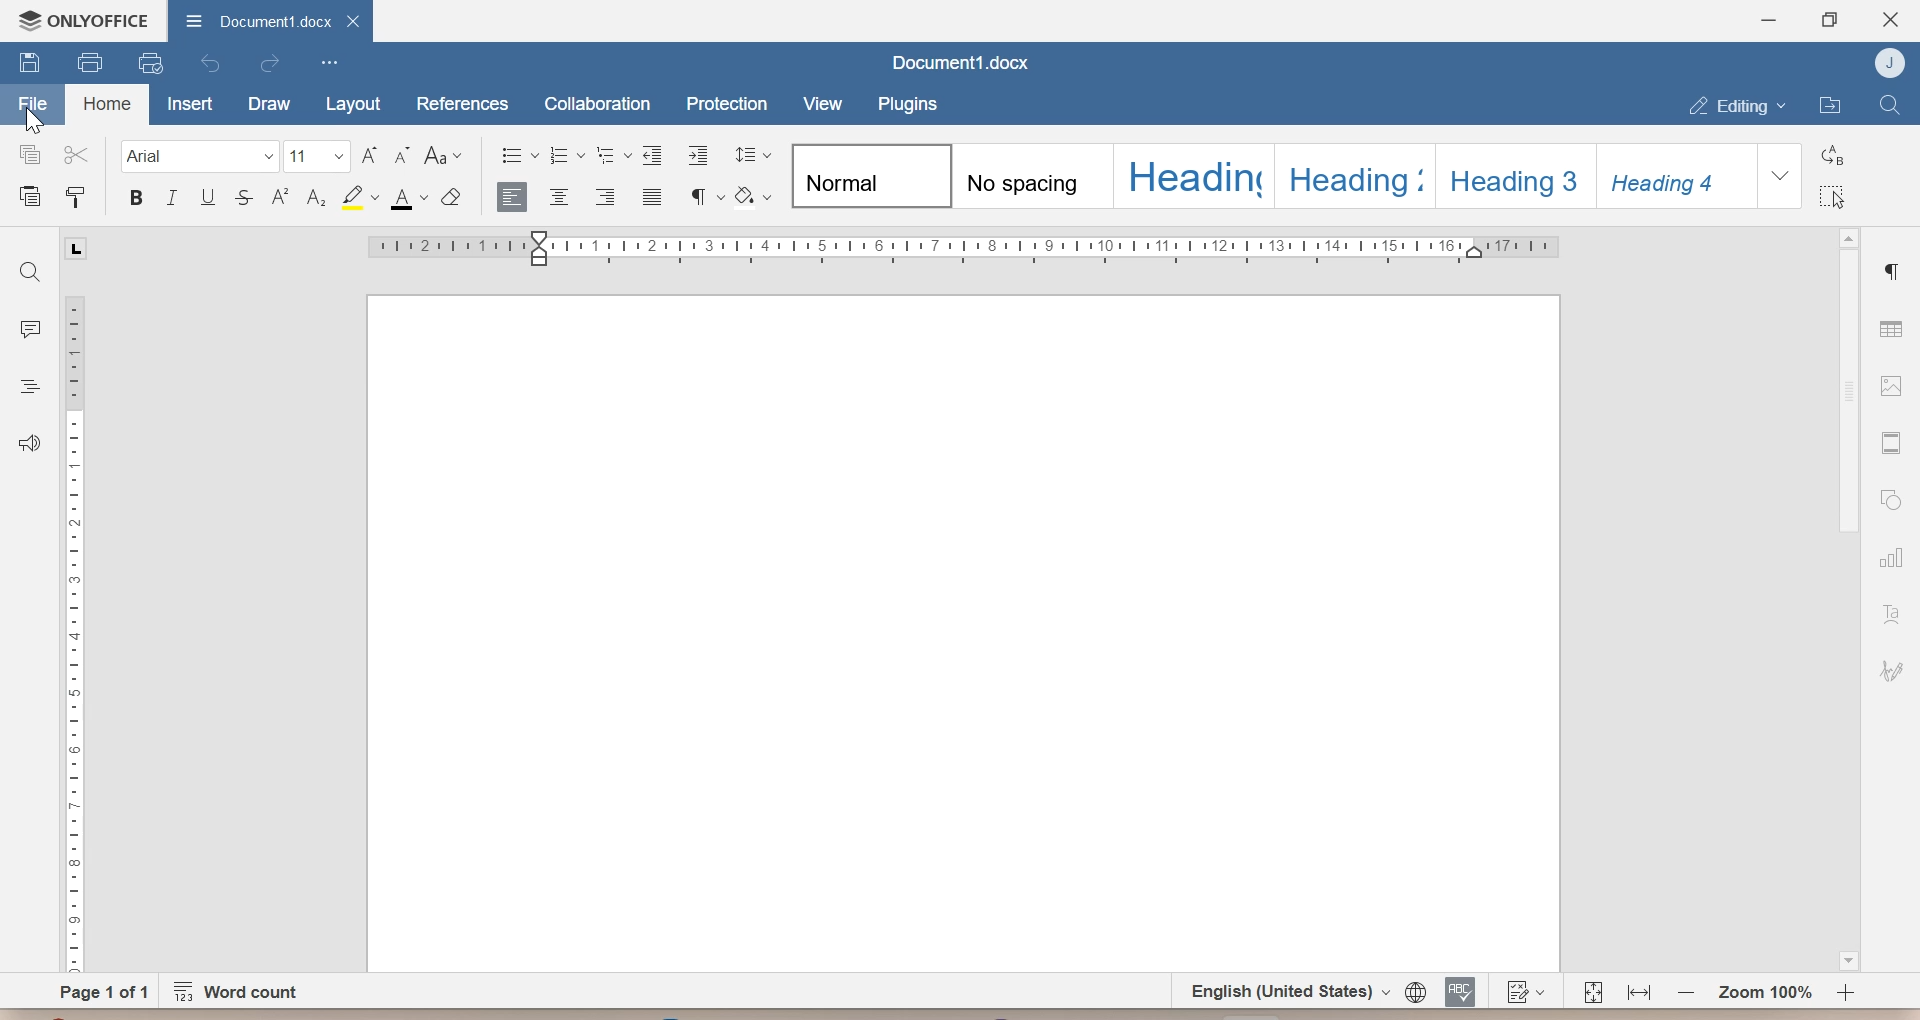  What do you see at coordinates (25, 20) in the screenshot?
I see `onlyoffice logo` at bounding box center [25, 20].